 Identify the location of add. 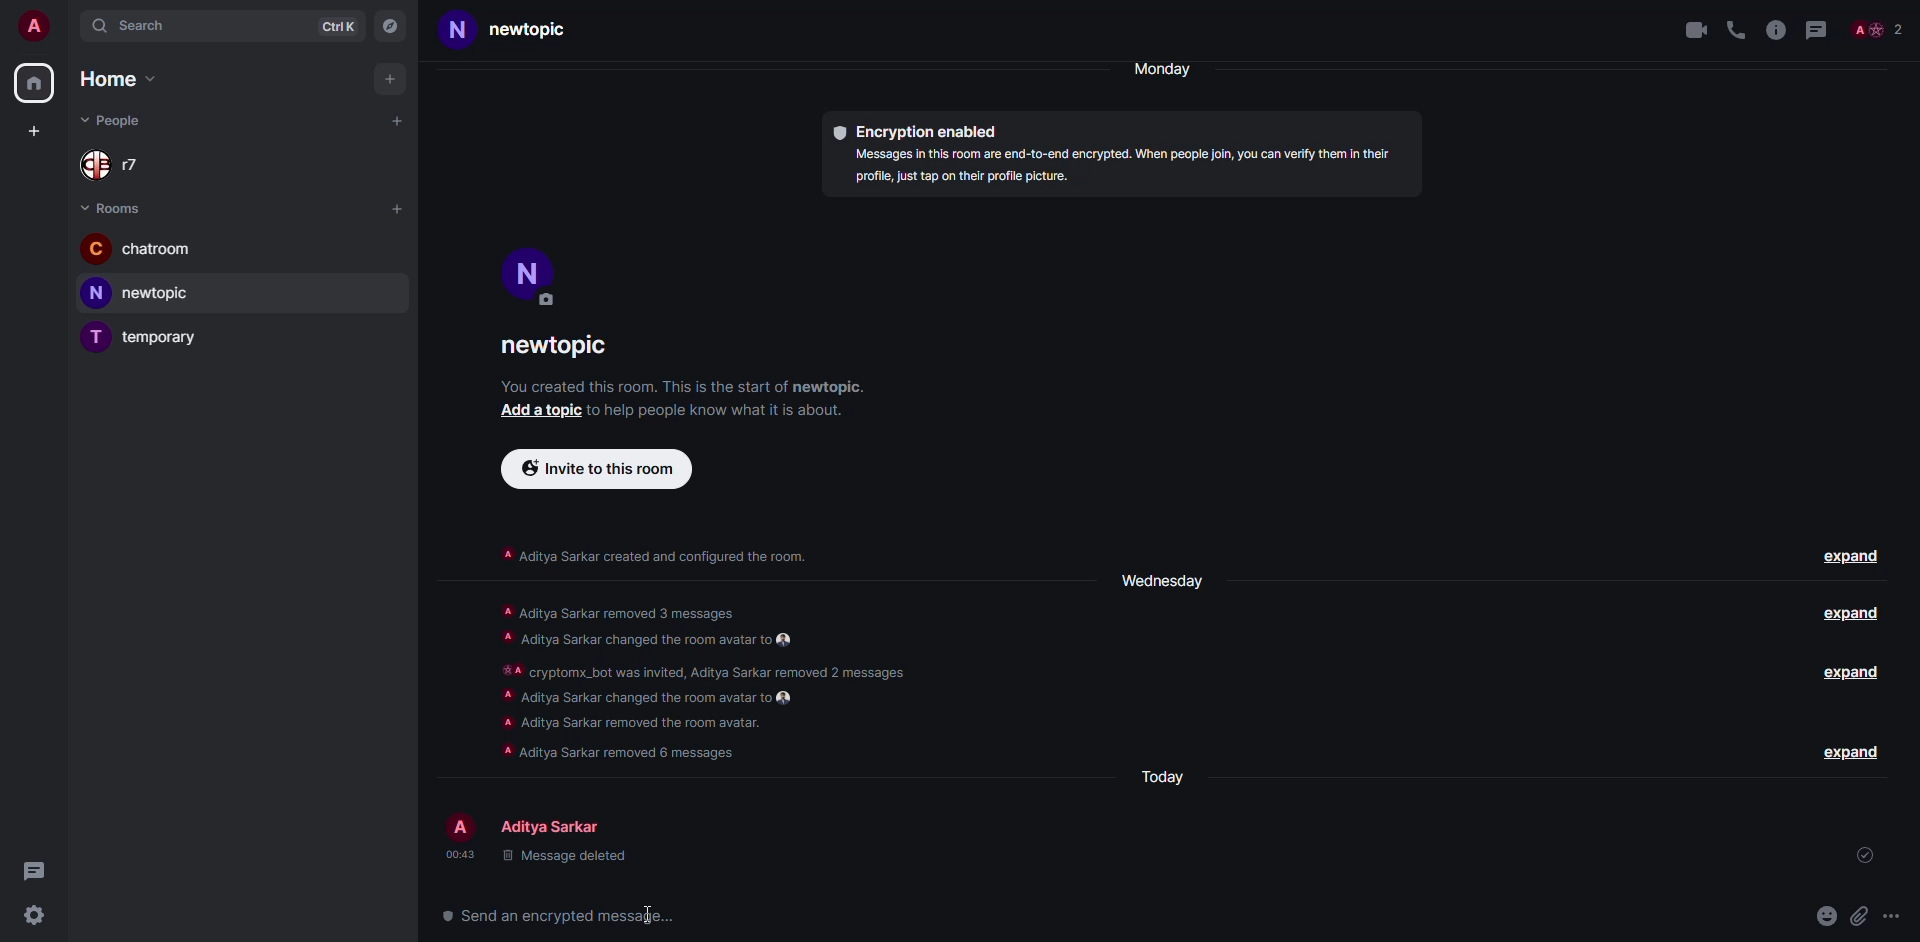
(397, 207).